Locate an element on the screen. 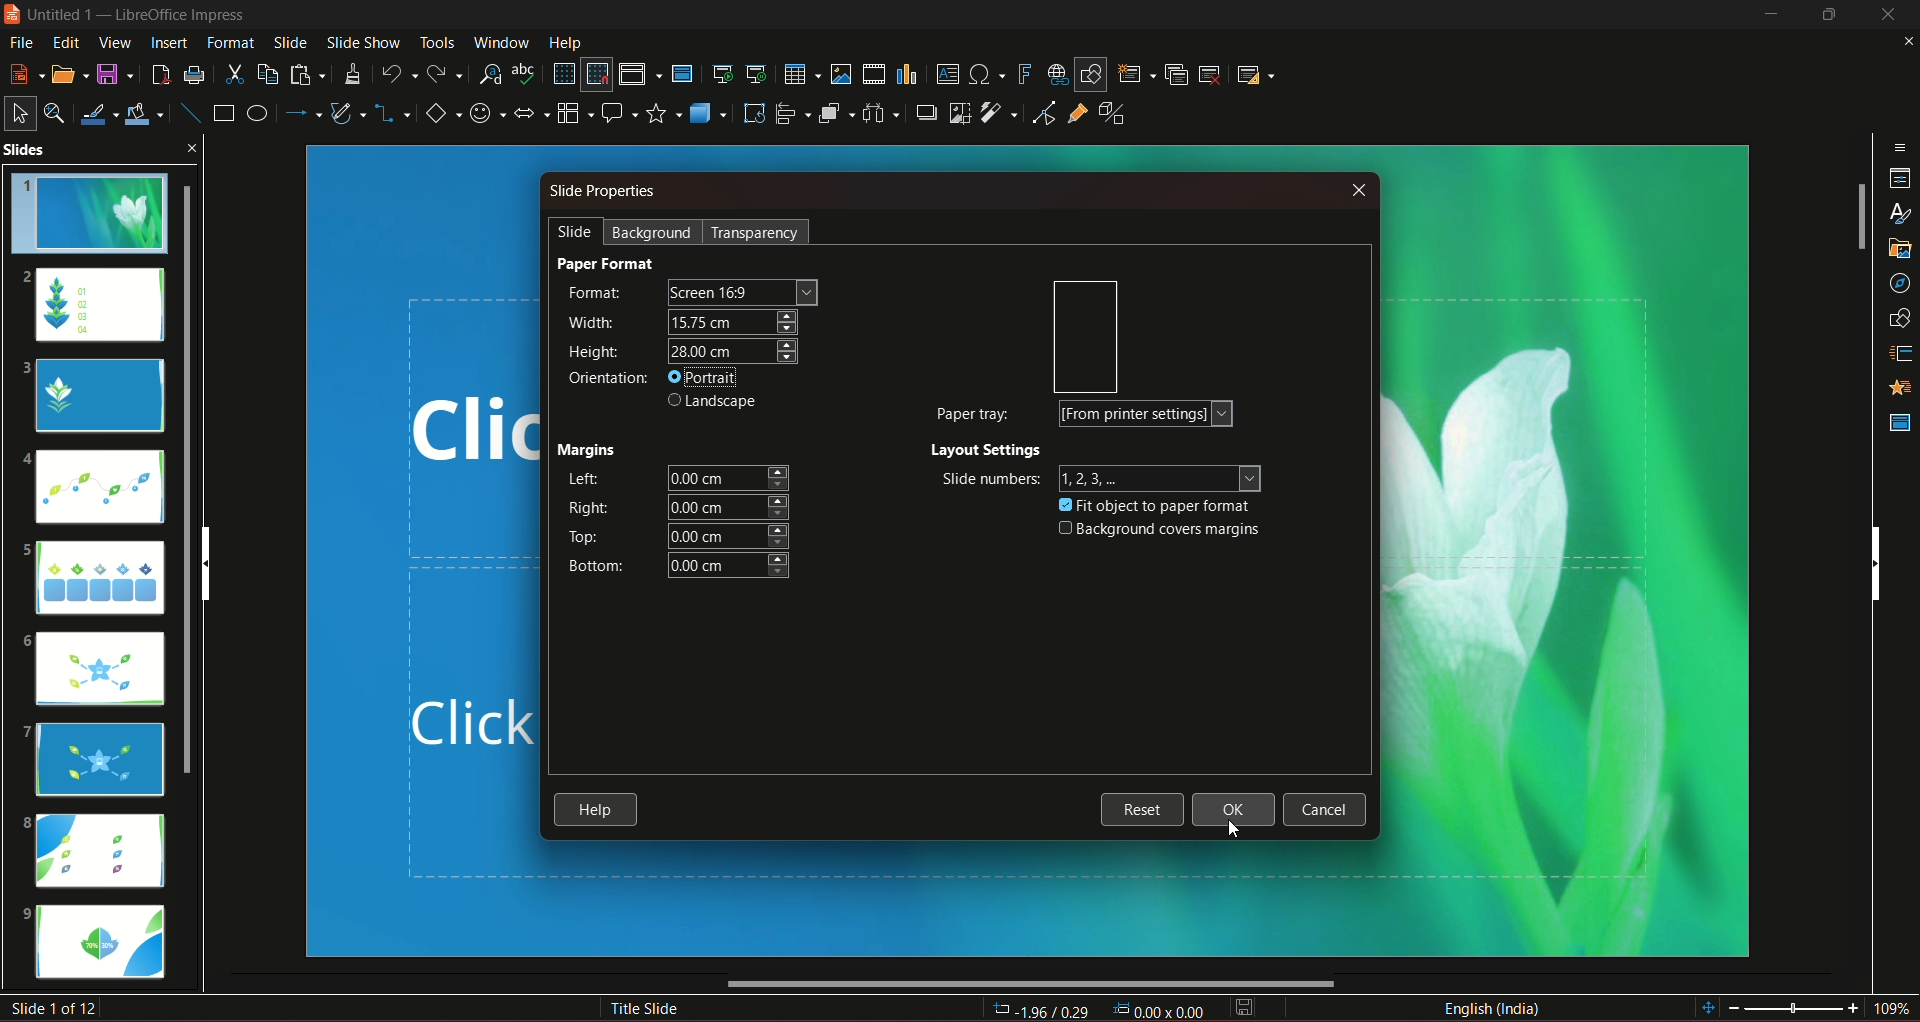 The image size is (1920, 1022). insert audio/video is located at coordinates (875, 75).